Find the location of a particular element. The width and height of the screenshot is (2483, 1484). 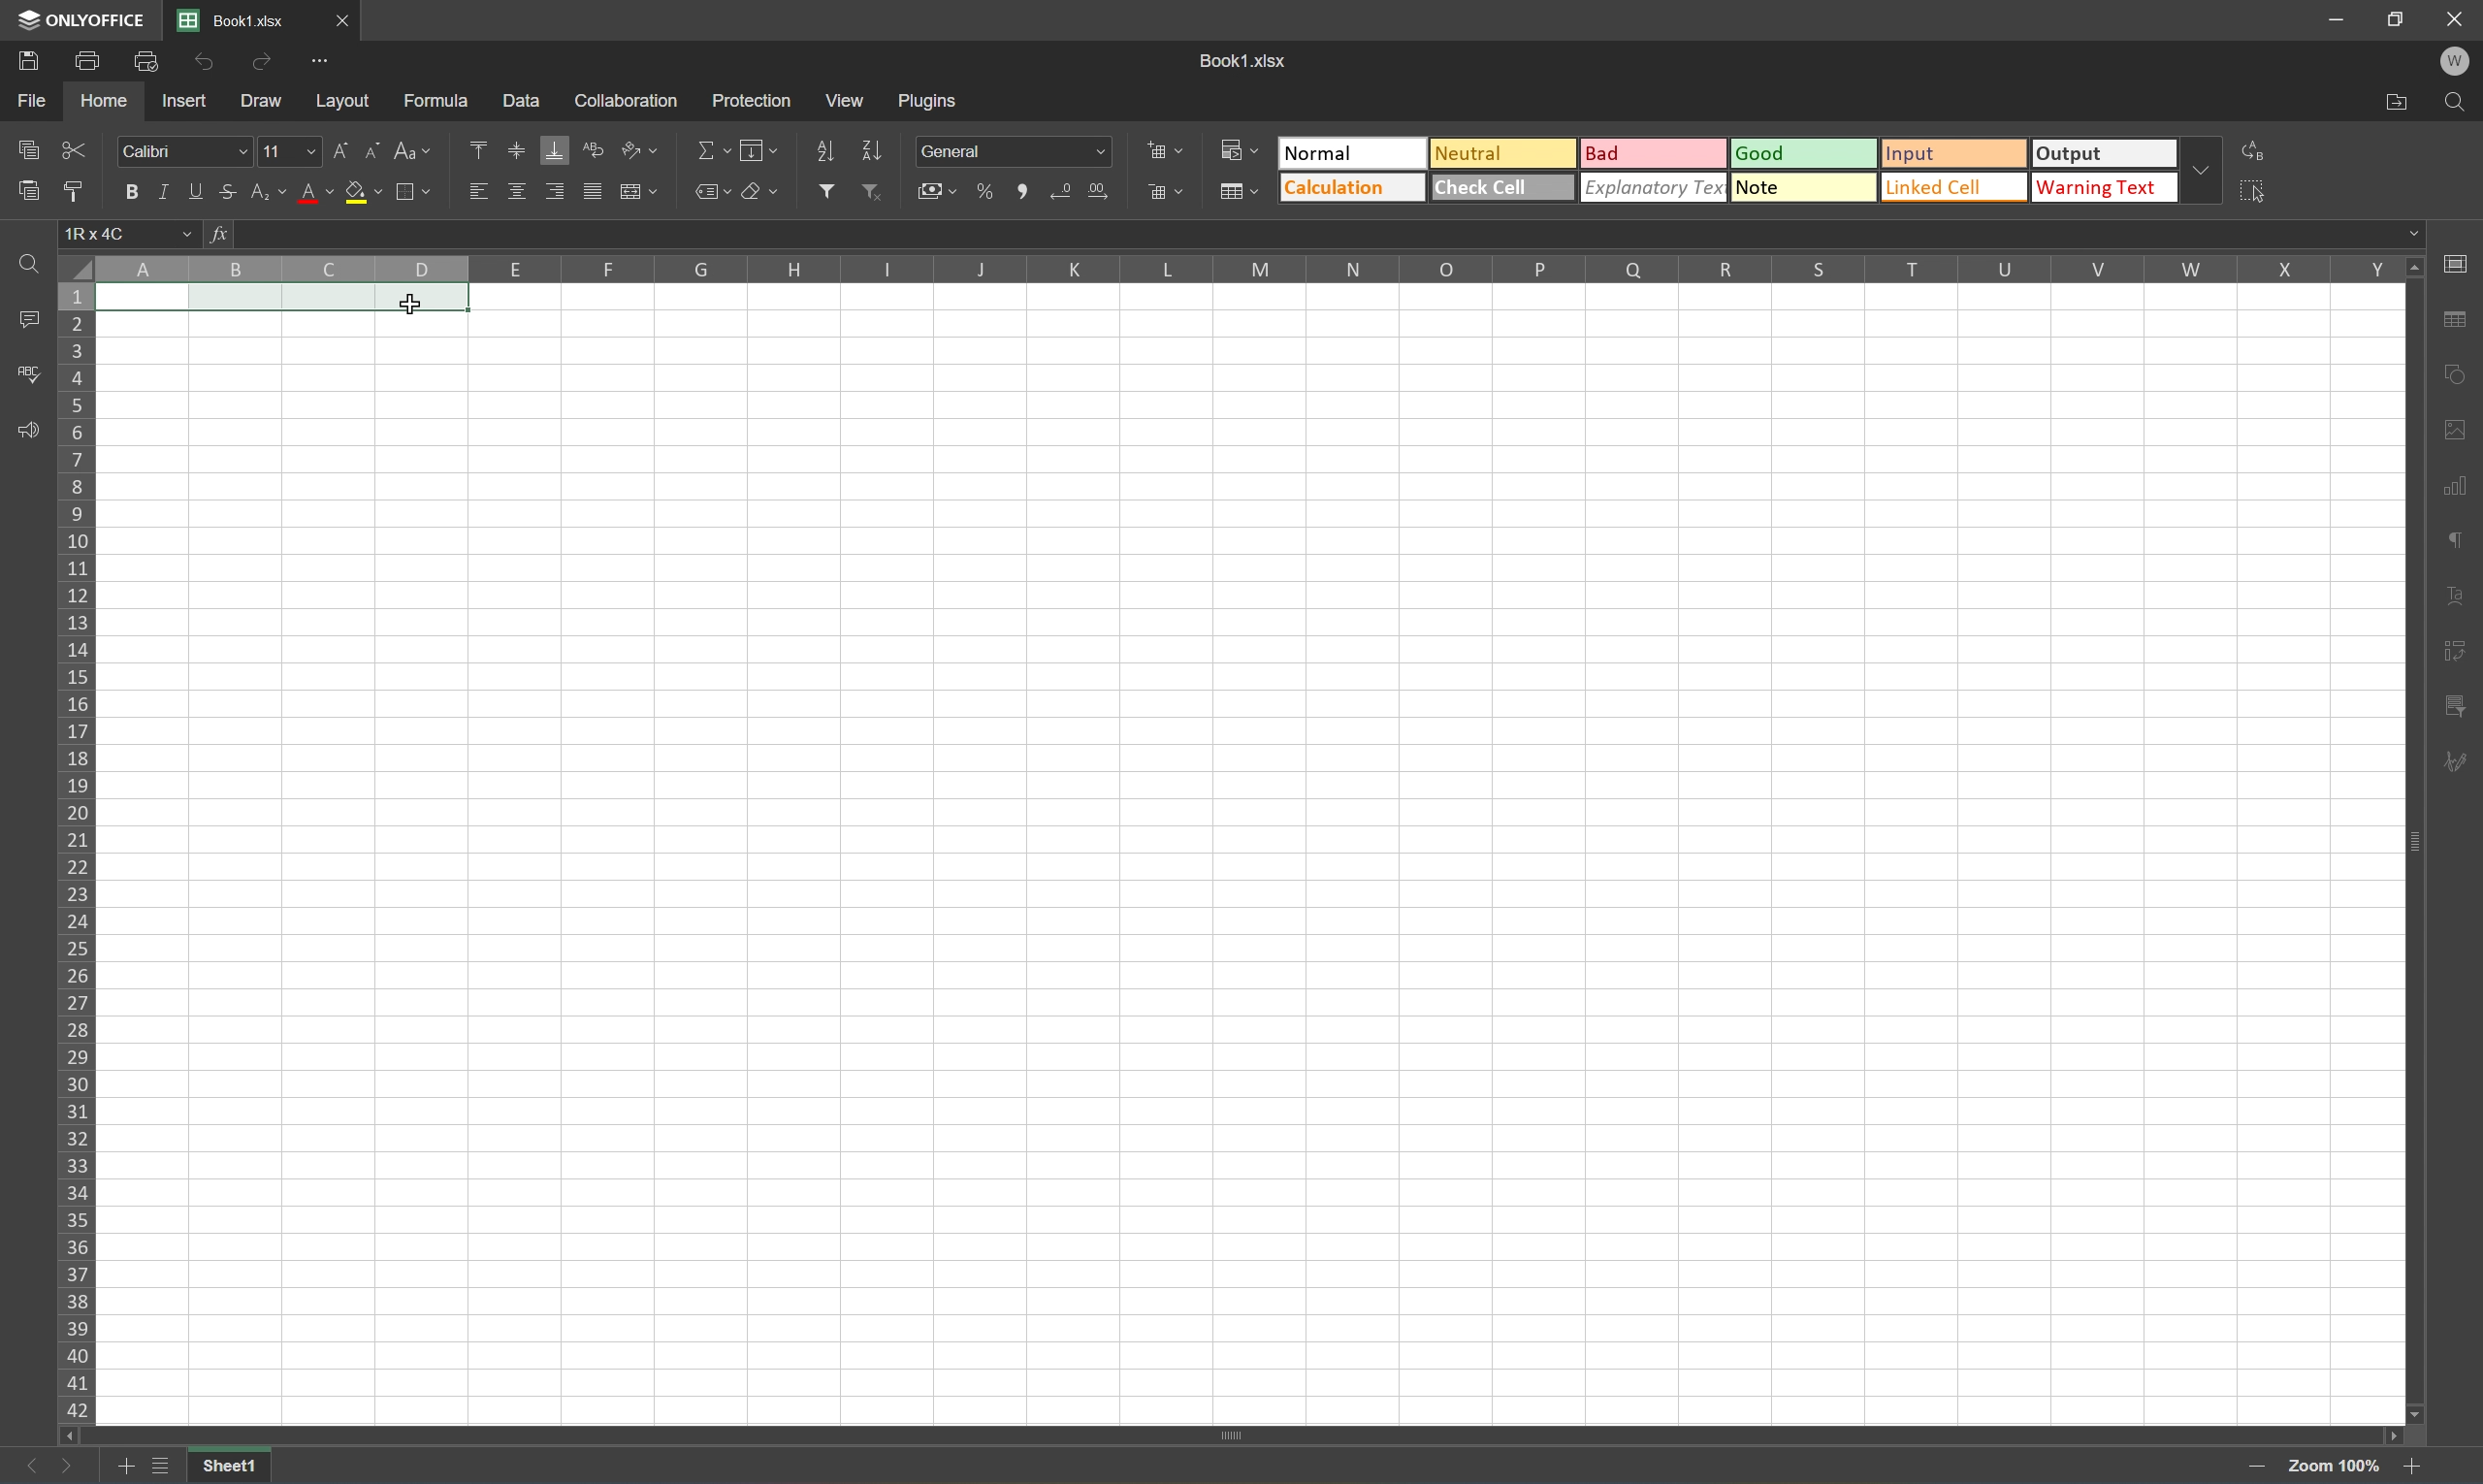

Fill is located at coordinates (758, 151).